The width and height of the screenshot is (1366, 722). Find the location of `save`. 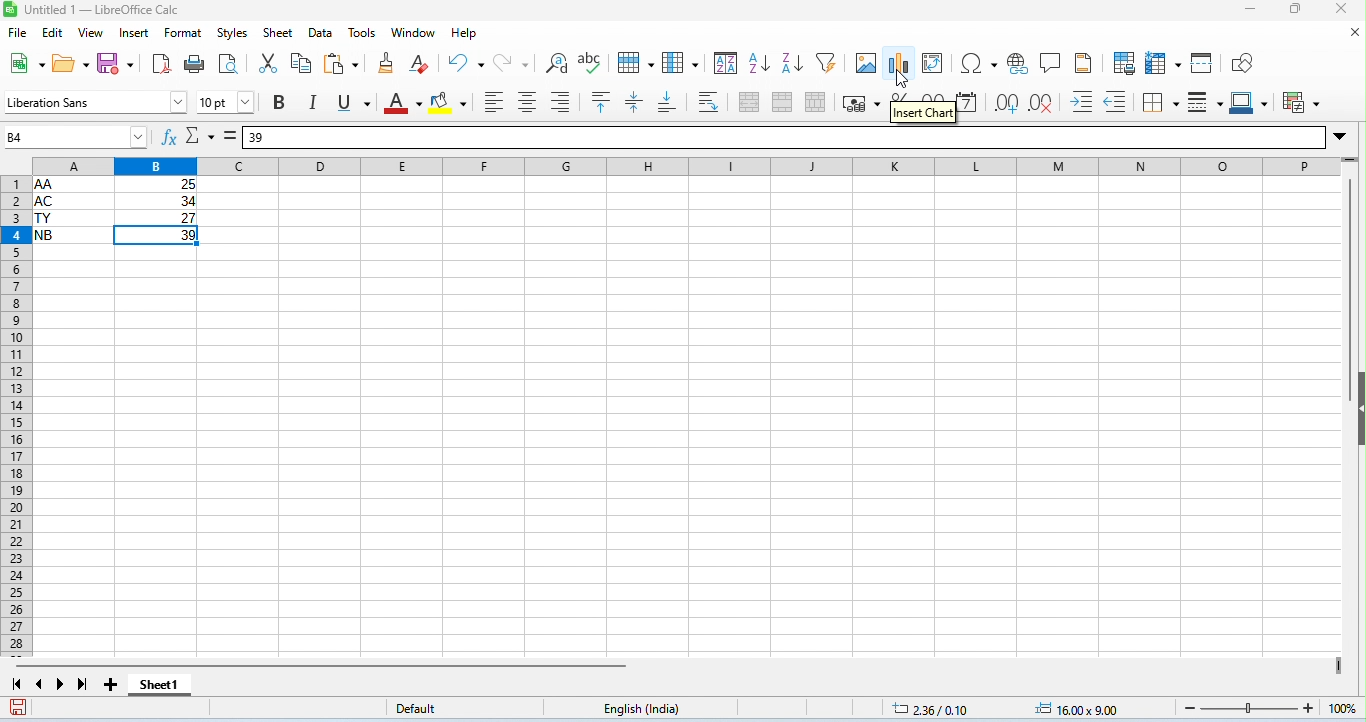

save is located at coordinates (20, 709).